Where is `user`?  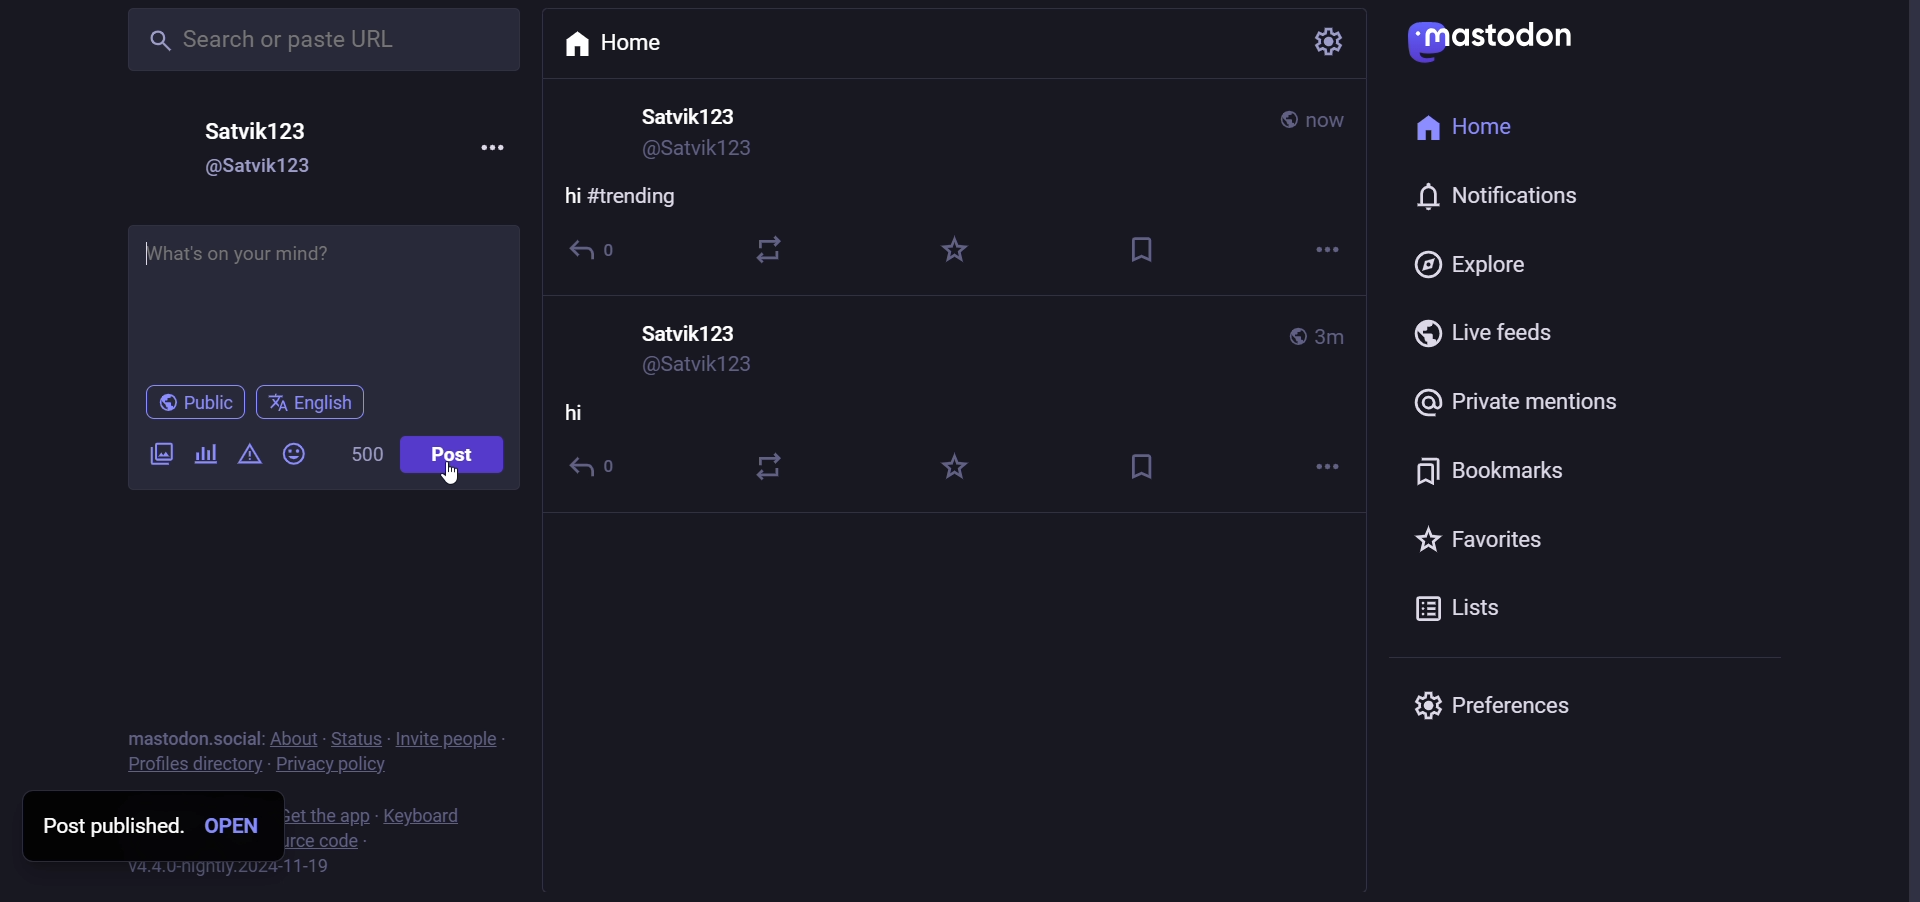
user is located at coordinates (260, 131).